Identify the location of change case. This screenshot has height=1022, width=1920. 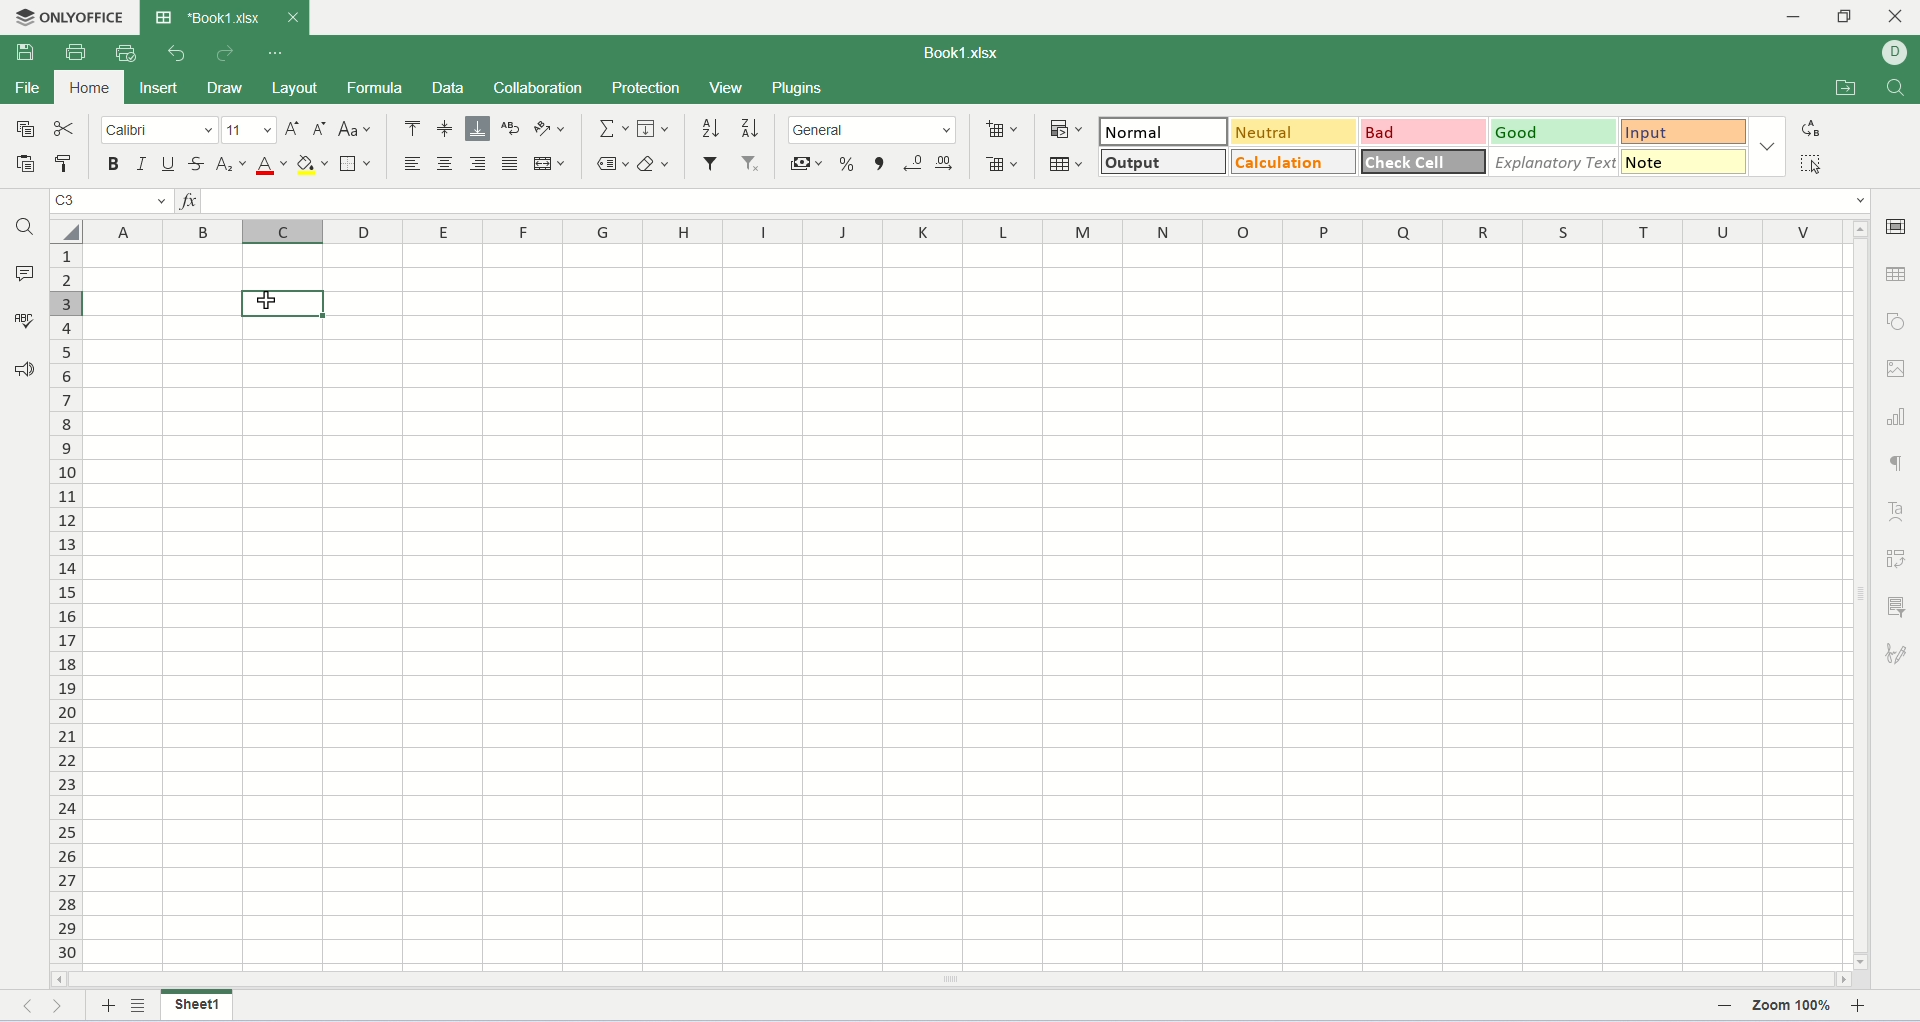
(357, 128).